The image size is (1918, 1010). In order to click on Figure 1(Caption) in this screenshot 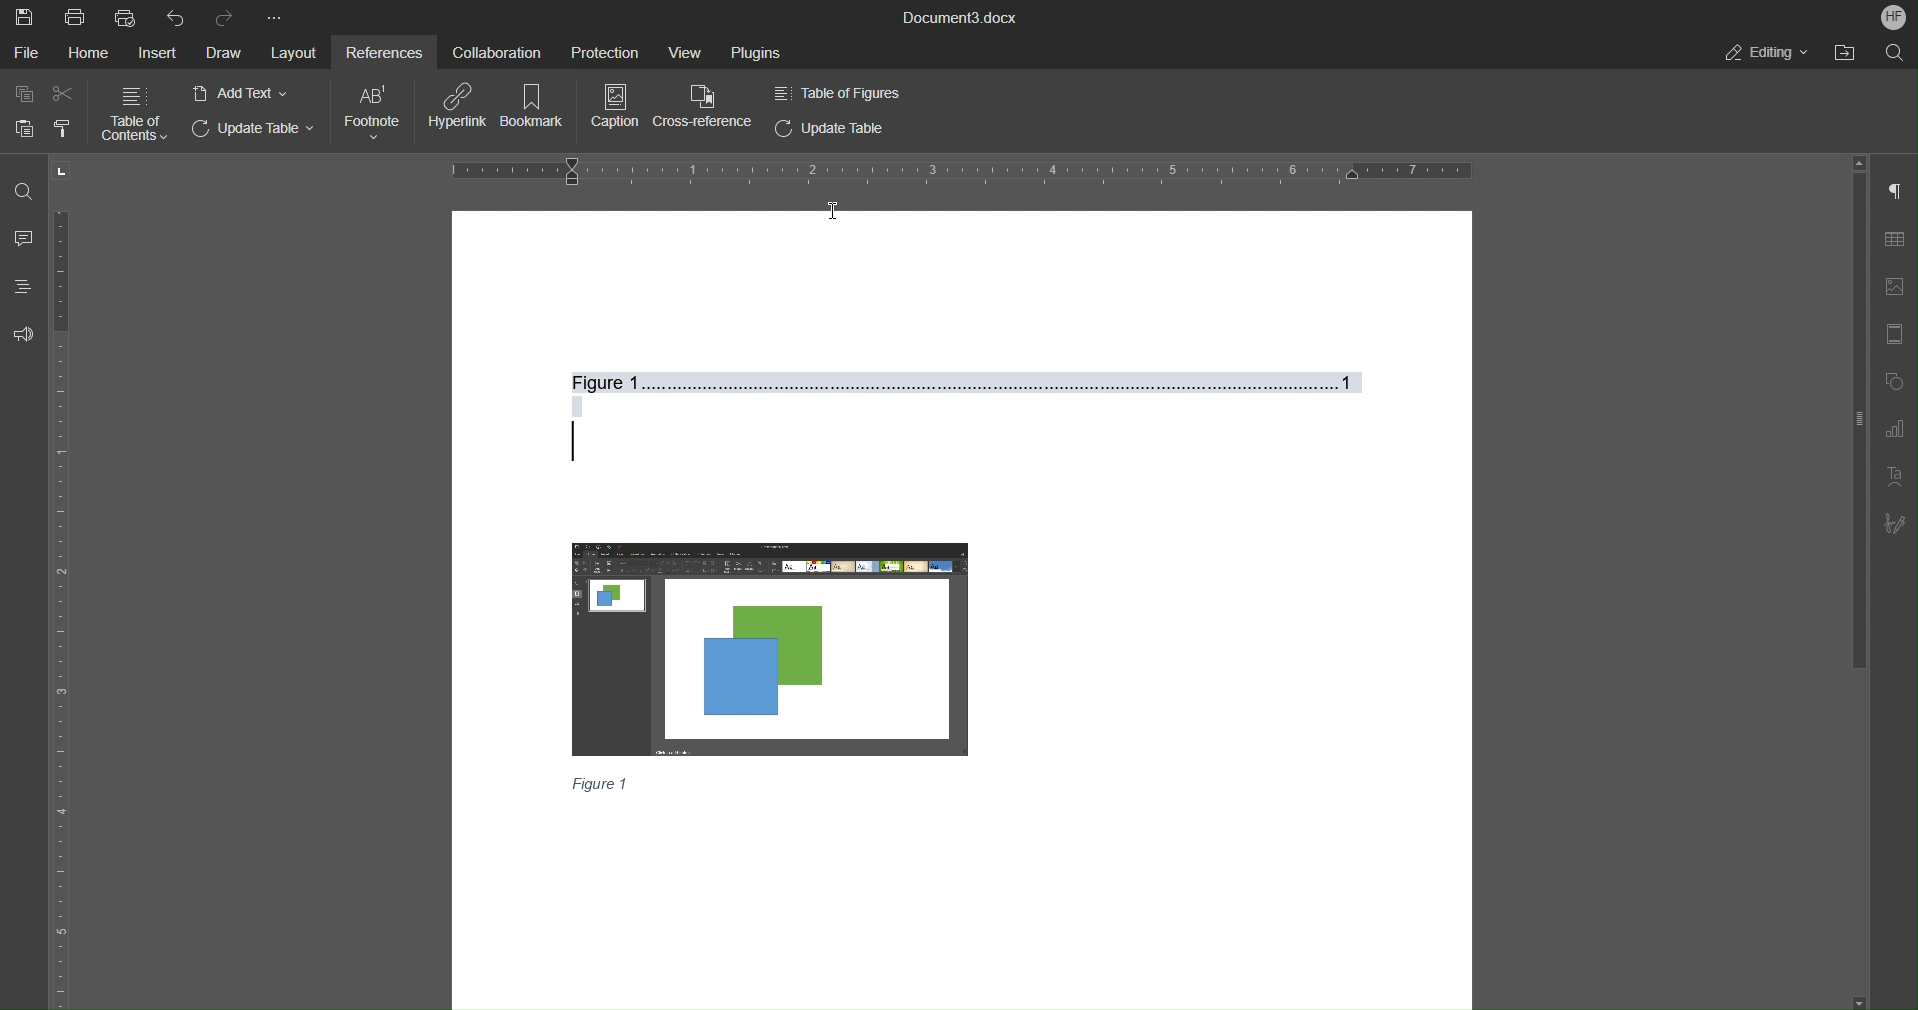, I will do `click(599, 786)`.